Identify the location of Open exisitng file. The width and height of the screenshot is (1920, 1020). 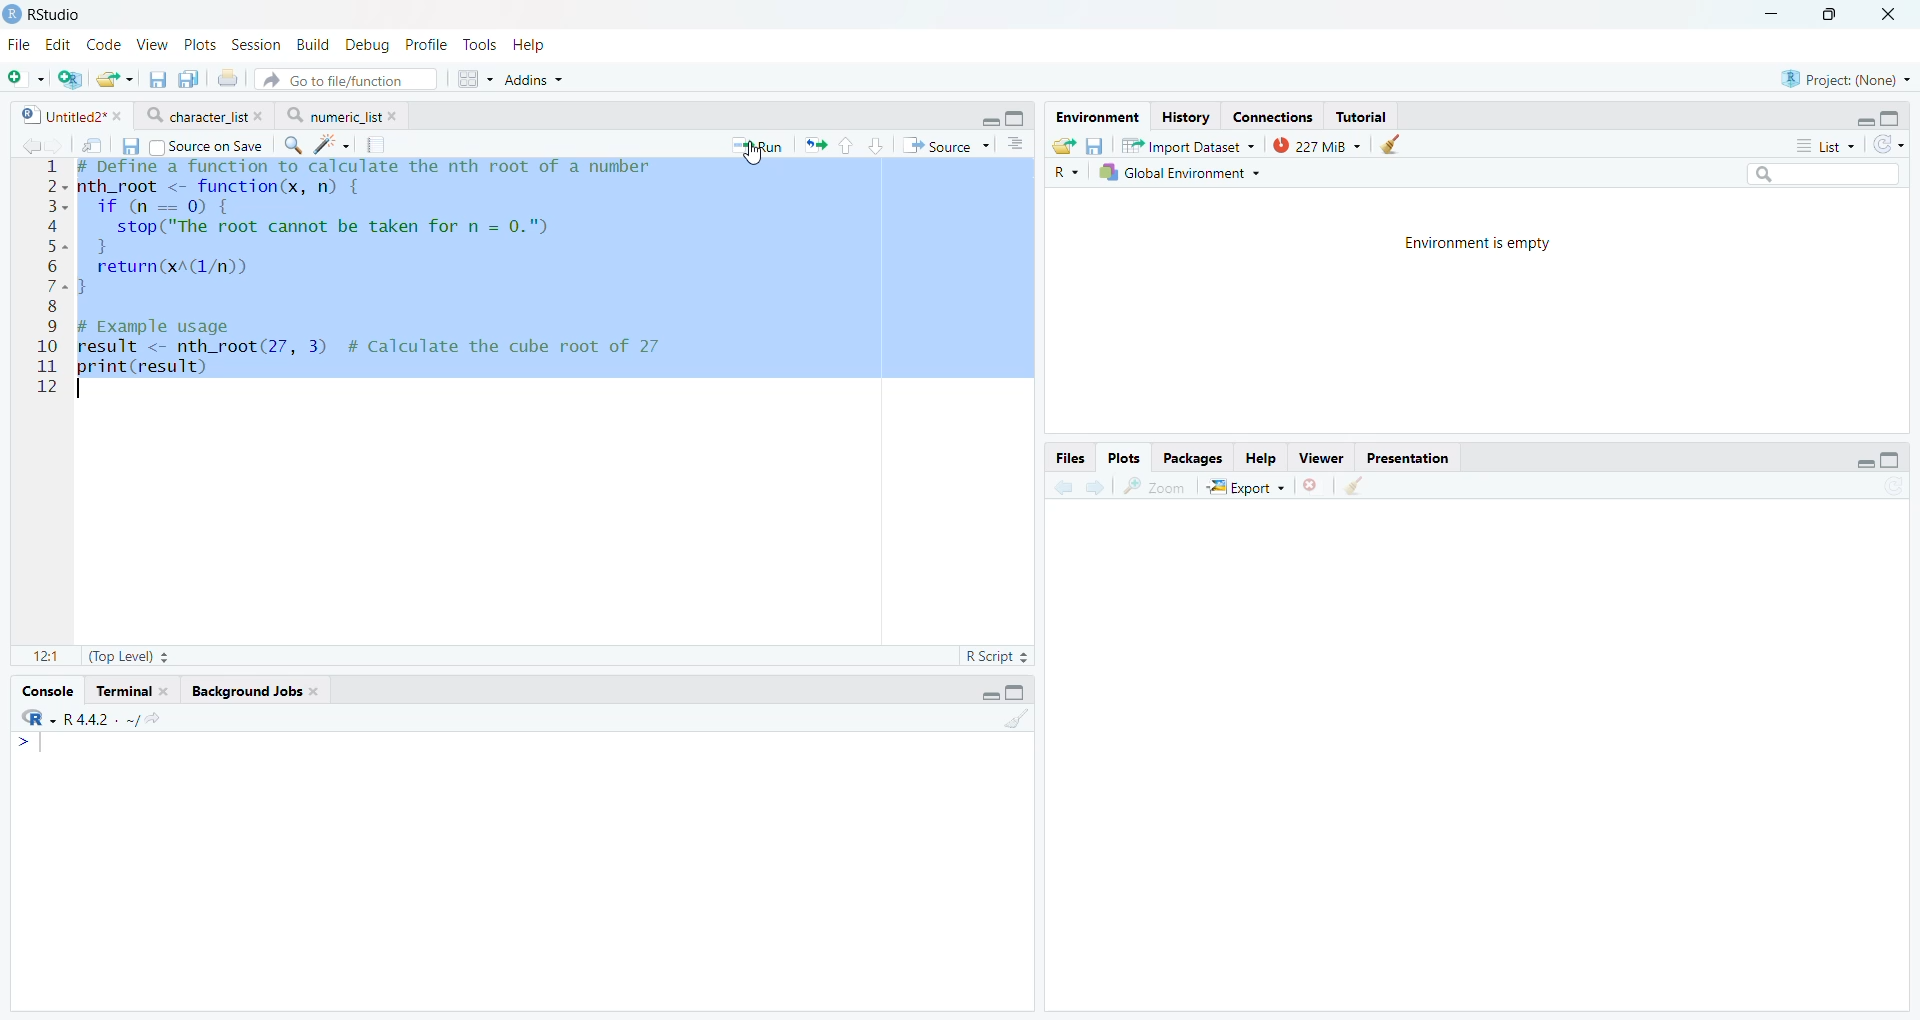
(114, 79).